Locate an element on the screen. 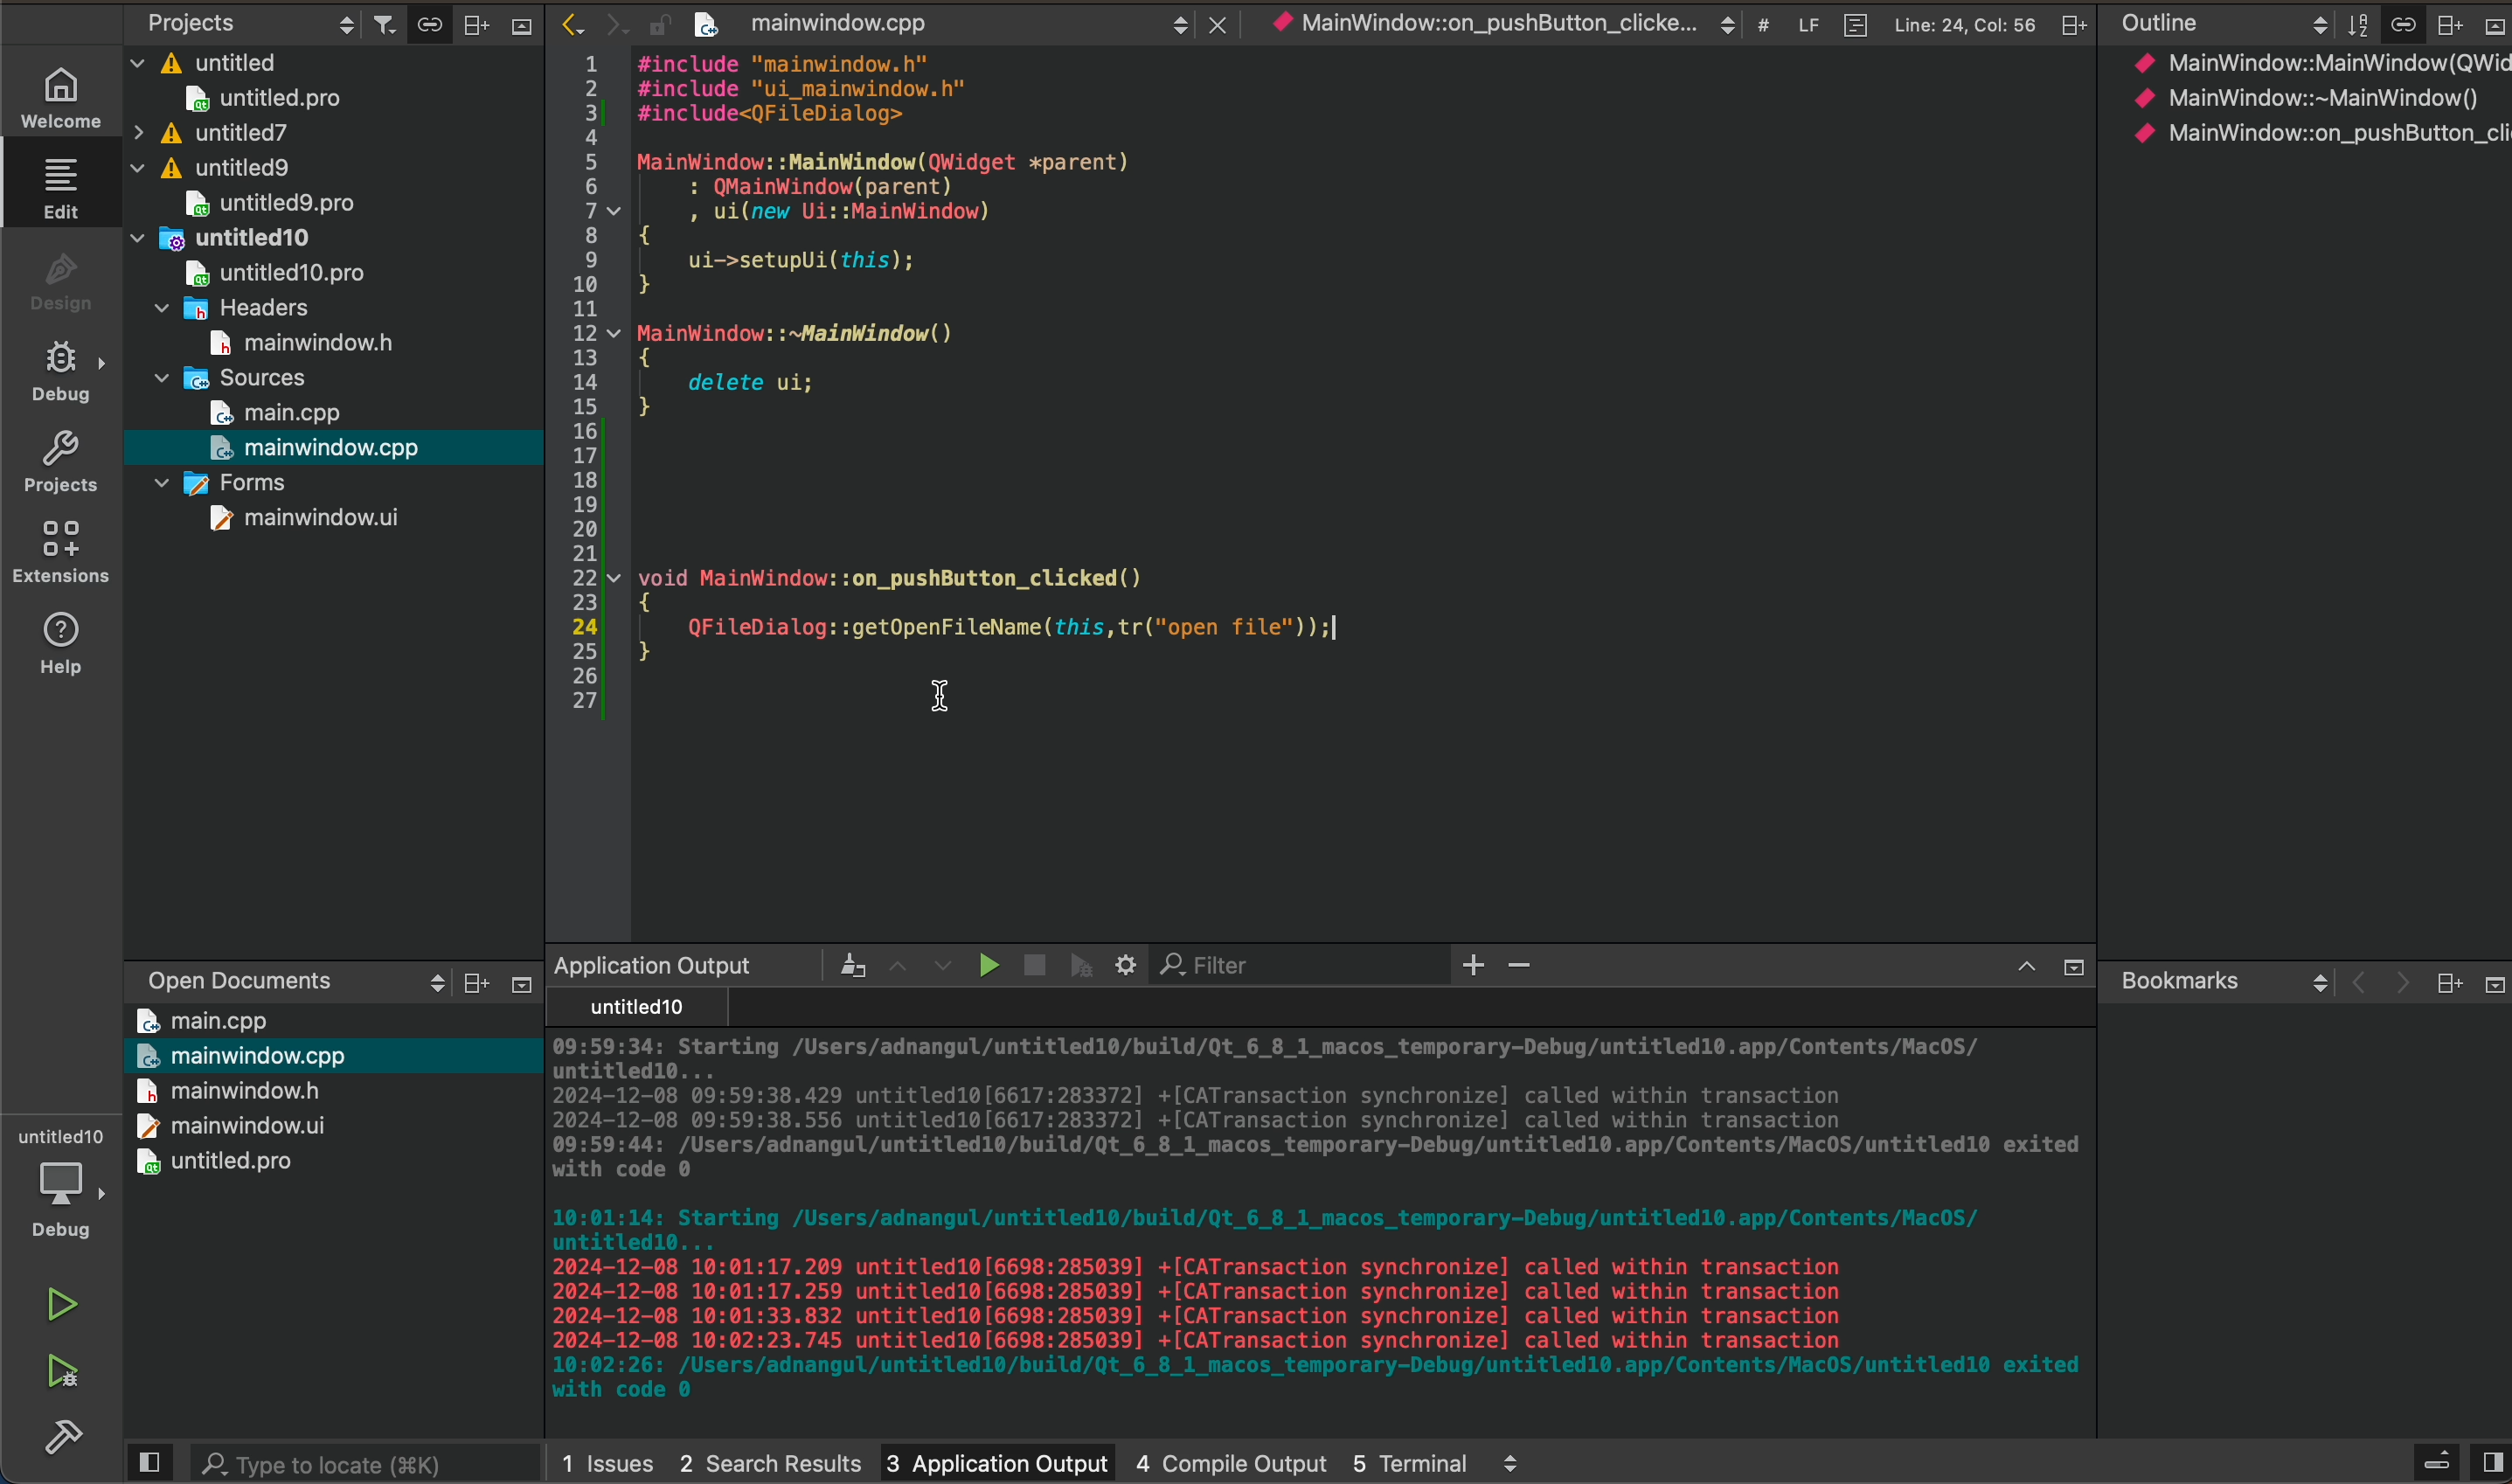  home is located at coordinates (54, 95).